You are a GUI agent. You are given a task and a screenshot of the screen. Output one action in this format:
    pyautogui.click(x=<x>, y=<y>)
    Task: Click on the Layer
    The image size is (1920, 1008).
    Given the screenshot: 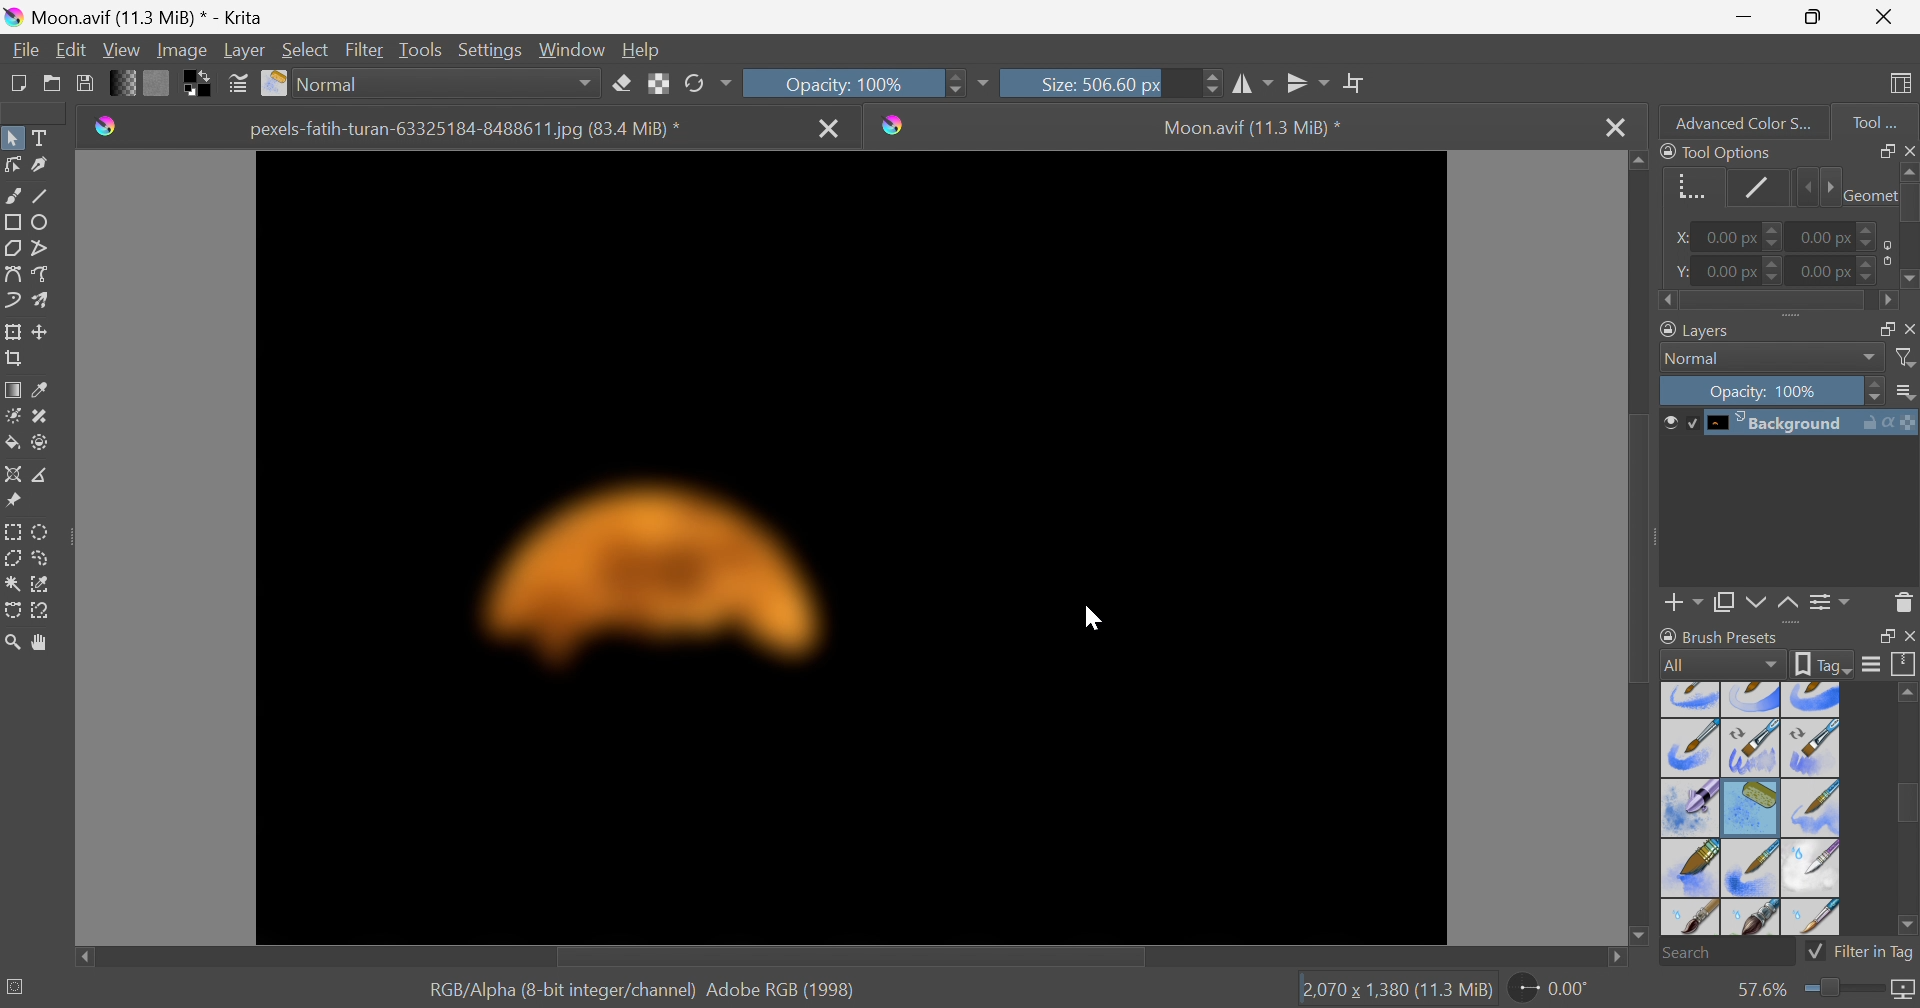 What is the action you would take?
    pyautogui.click(x=244, y=52)
    